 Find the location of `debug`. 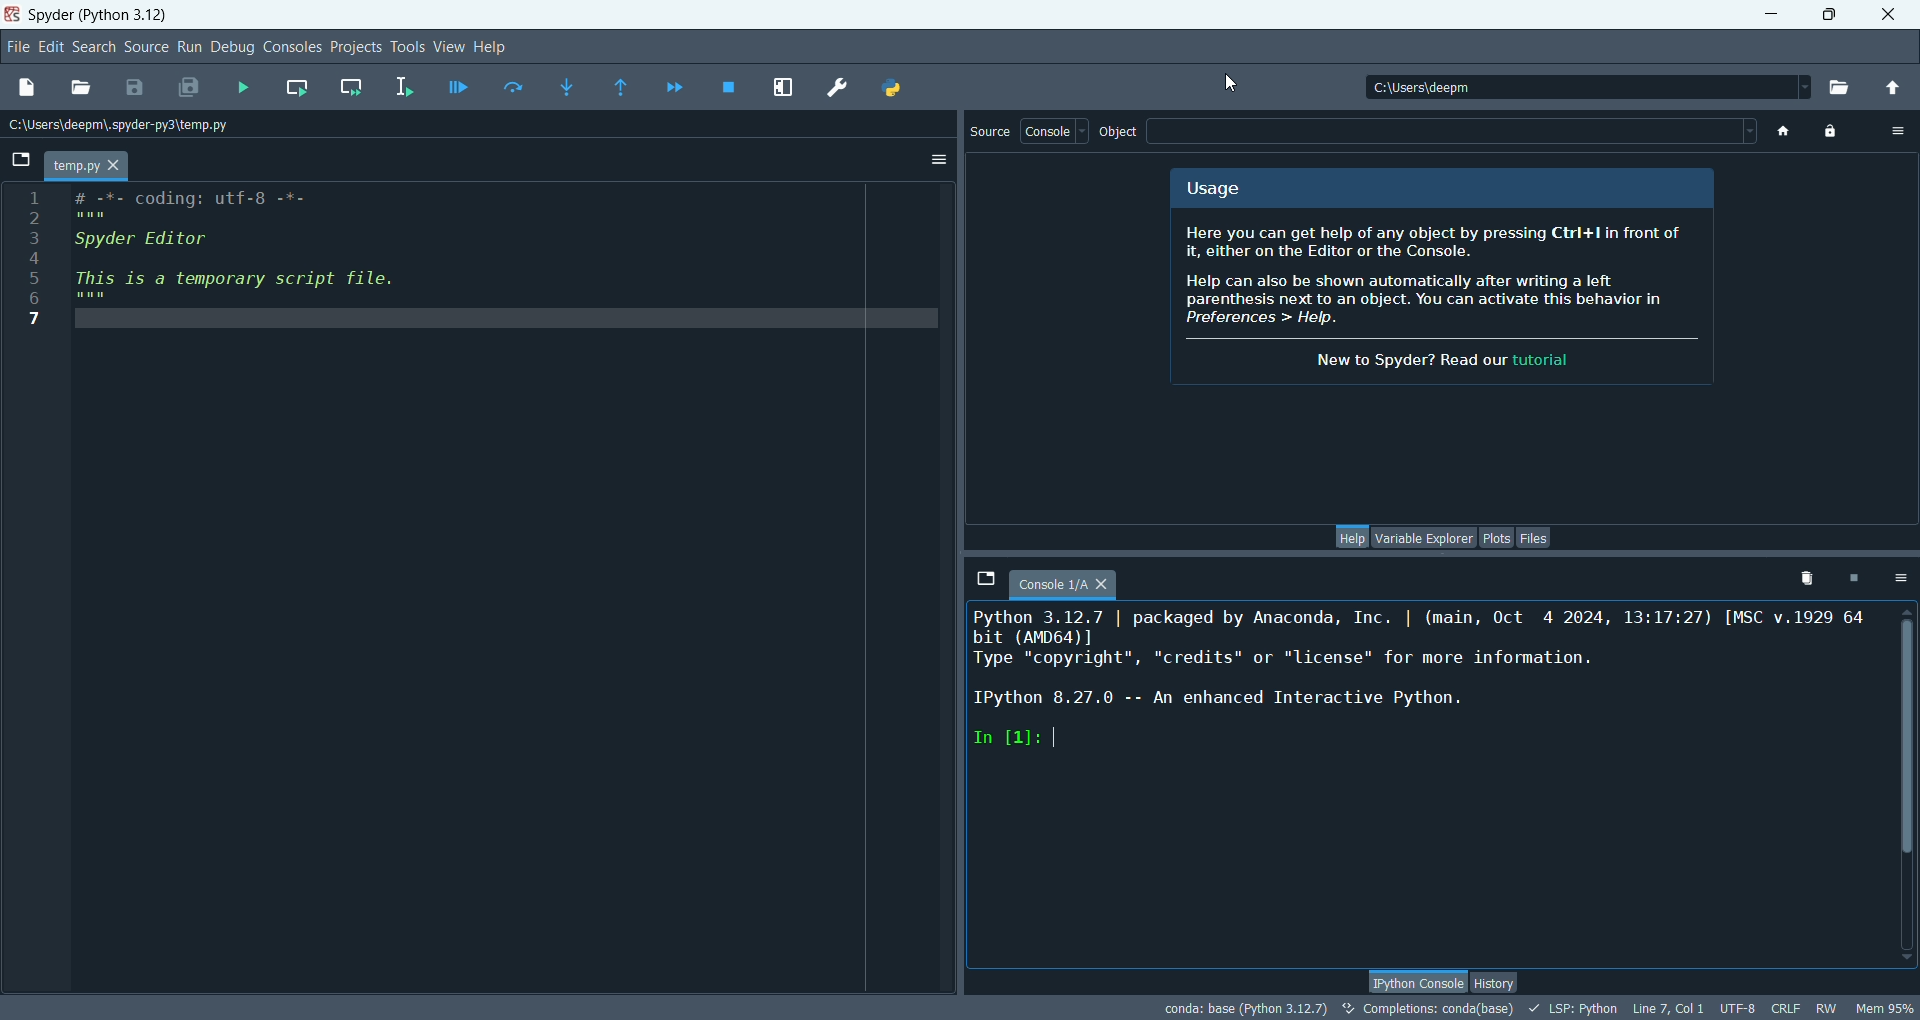

debug is located at coordinates (232, 49).